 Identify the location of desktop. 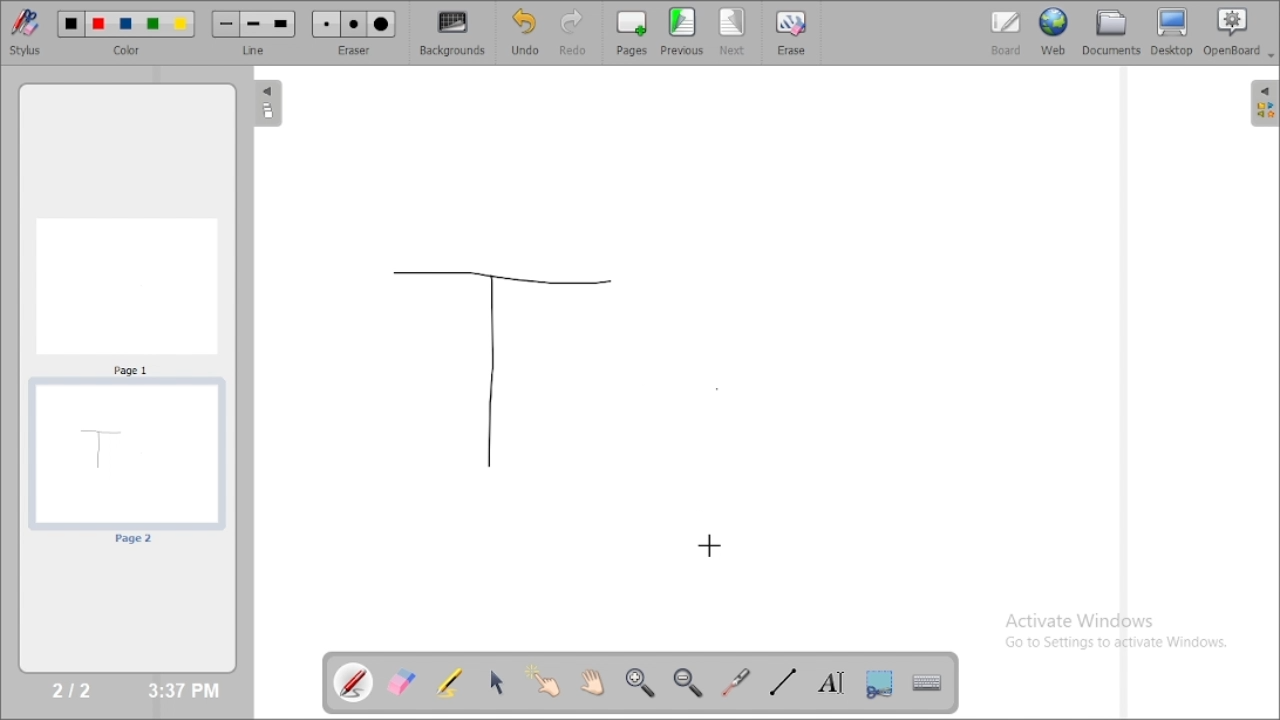
(1173, 32).